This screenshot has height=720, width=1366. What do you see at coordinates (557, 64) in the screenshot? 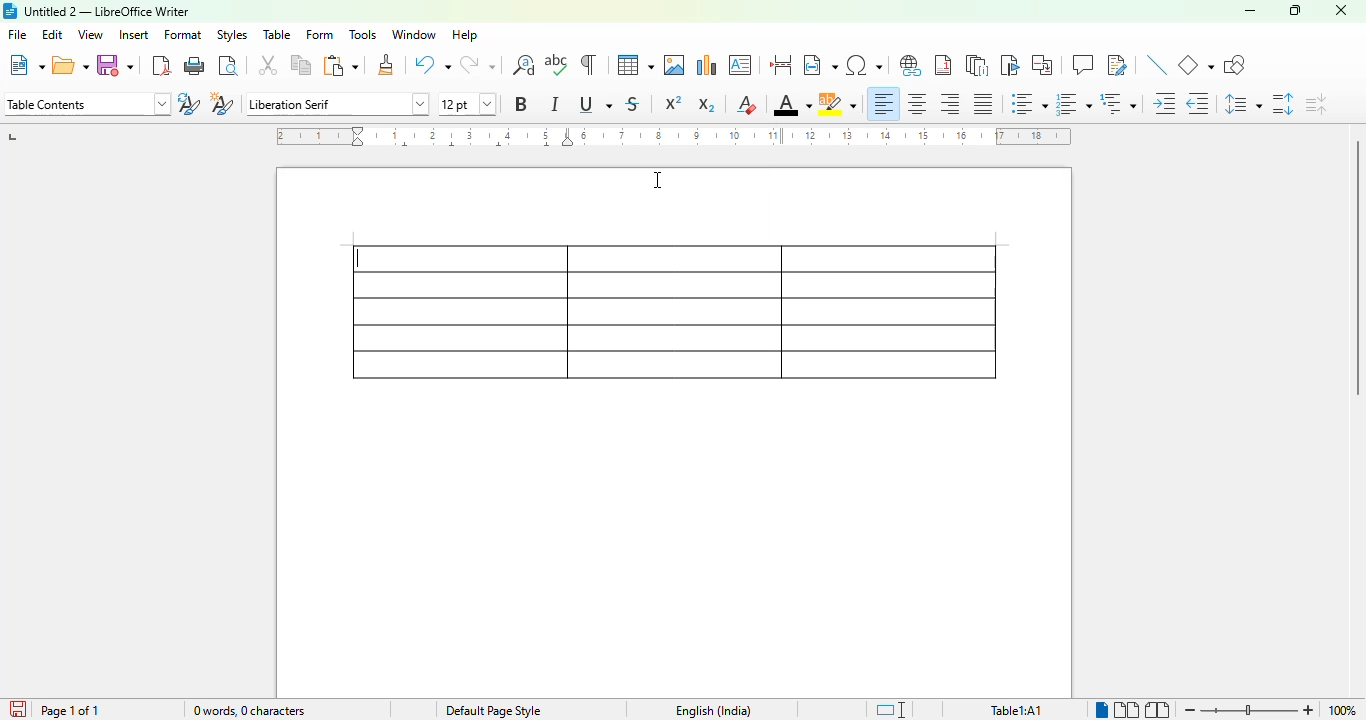
I see `spelling` at bounding box center [557, 64].